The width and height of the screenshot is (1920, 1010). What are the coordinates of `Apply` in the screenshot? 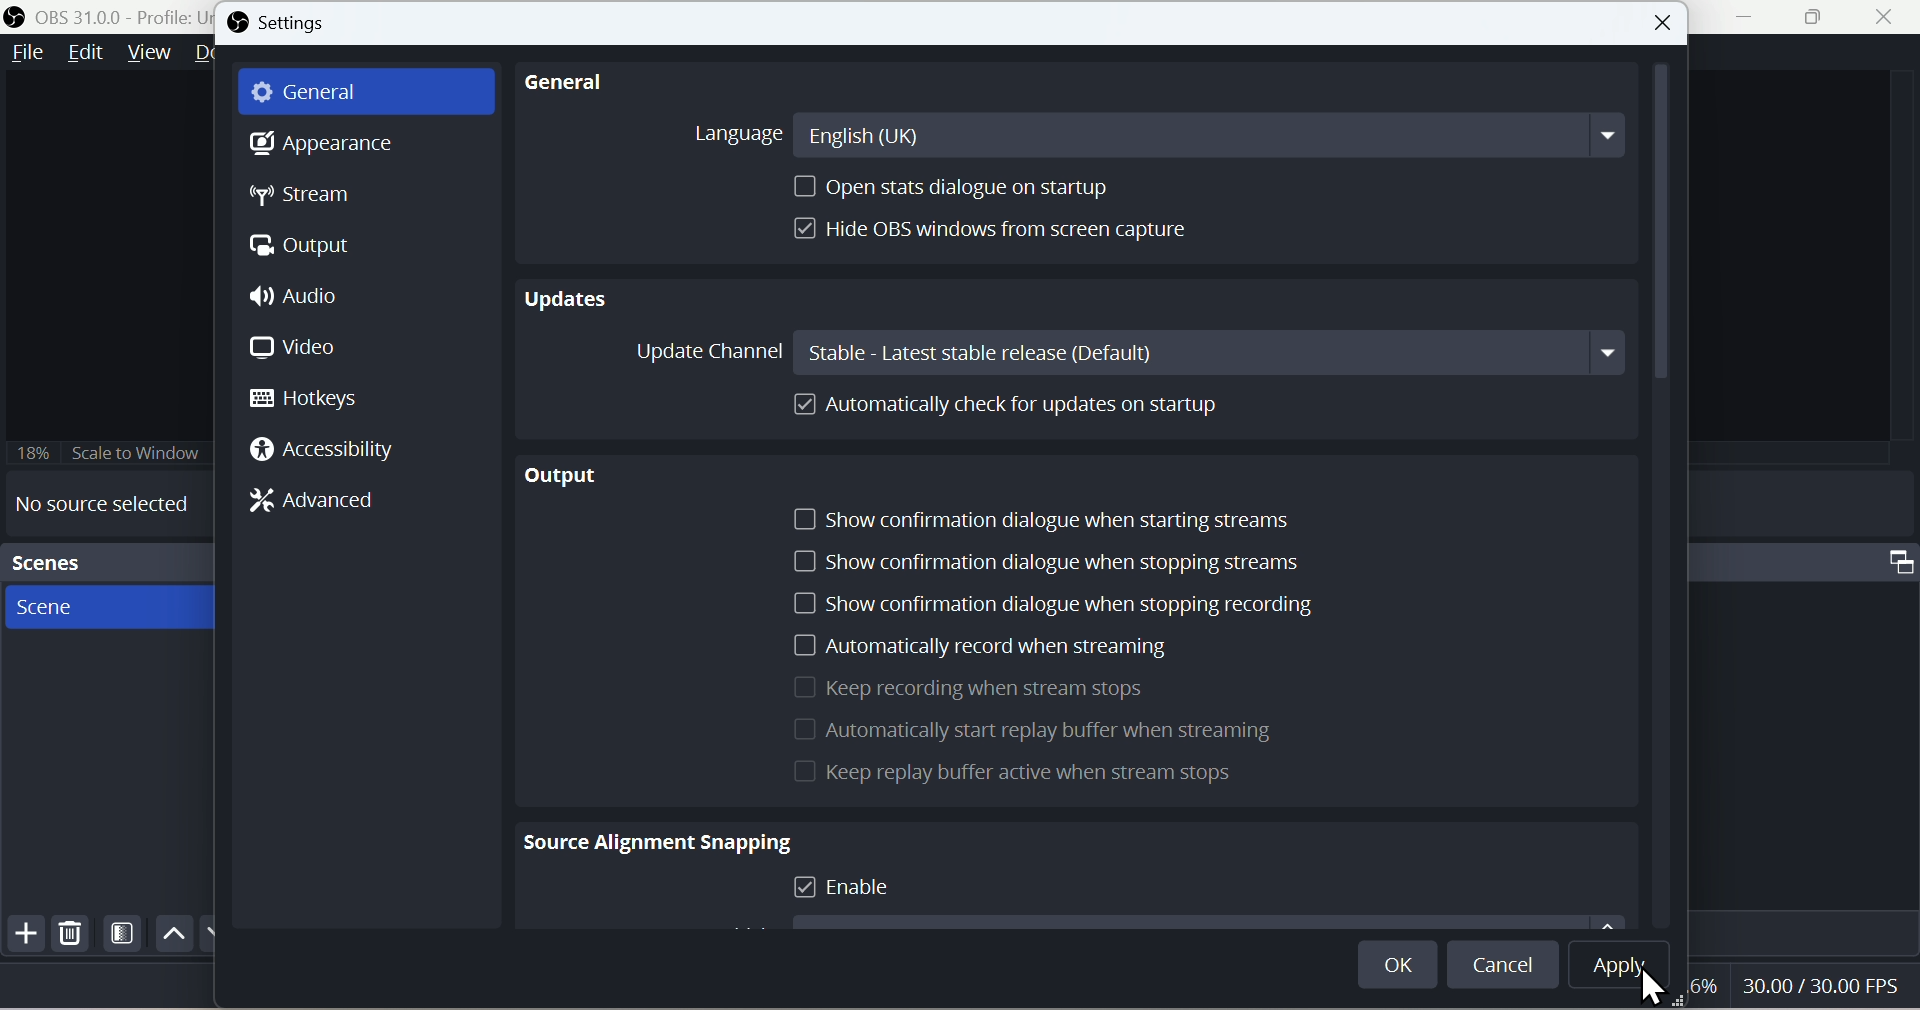 It's located at (1619, 966).